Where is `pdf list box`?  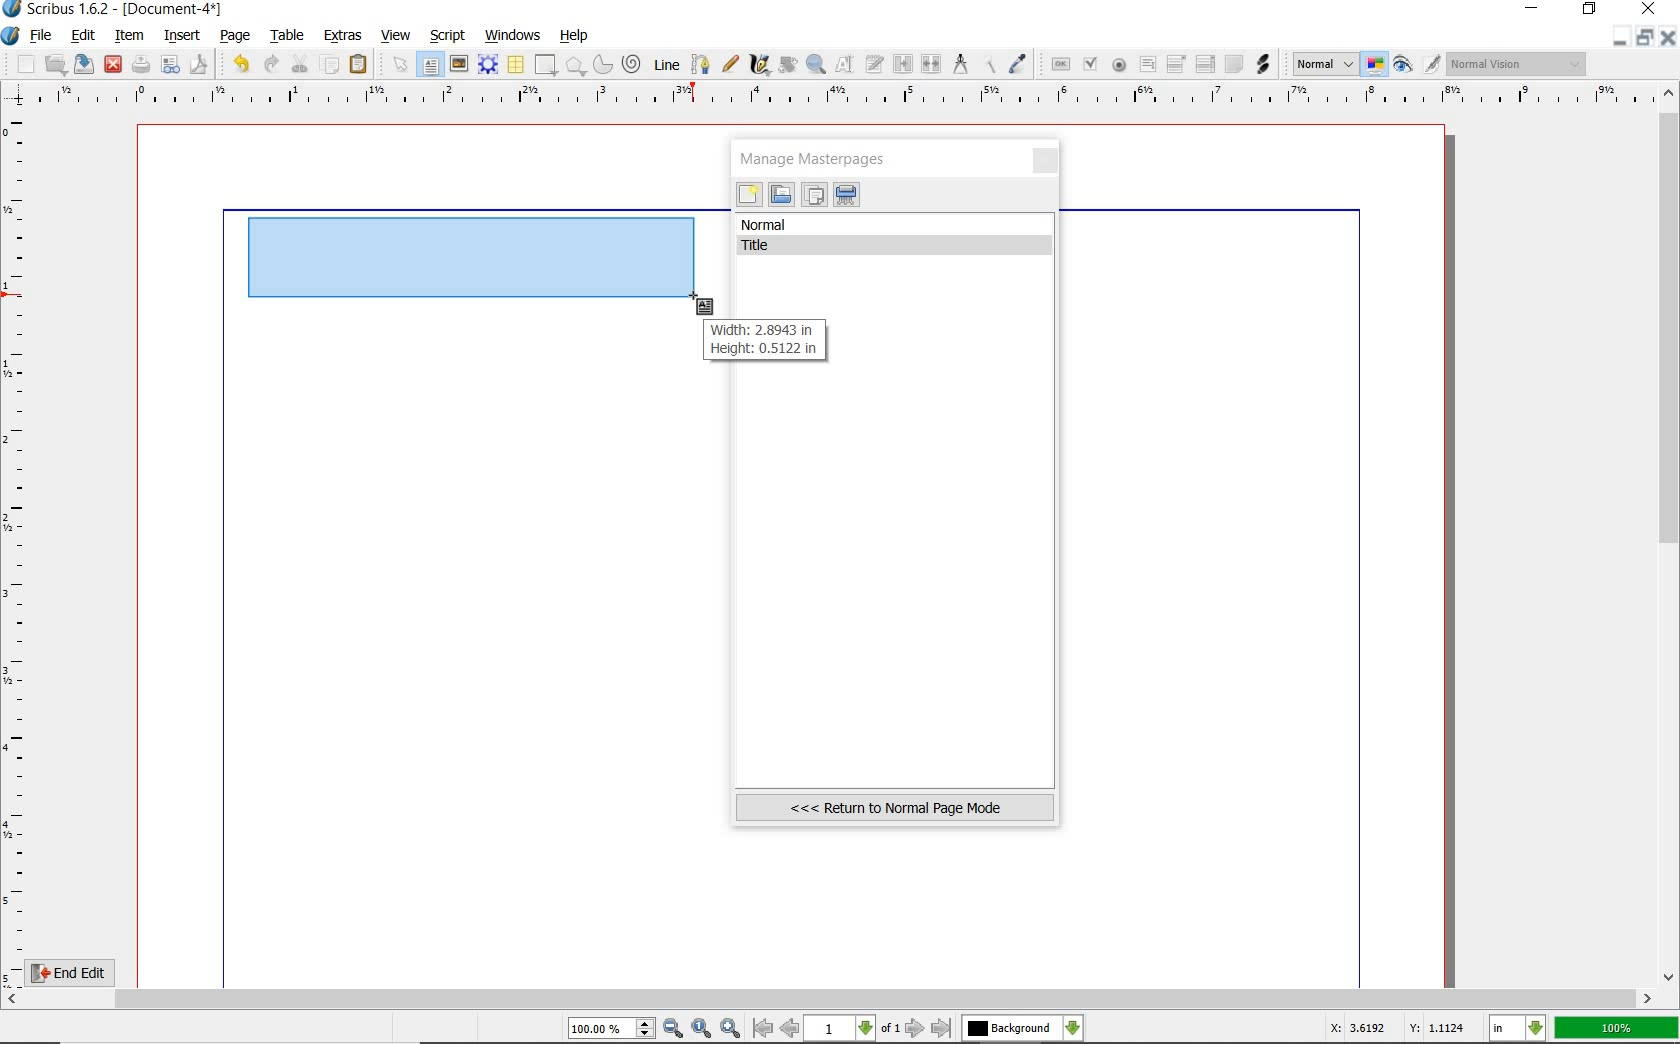 pdf list box is located at coordinates (1204, 66).